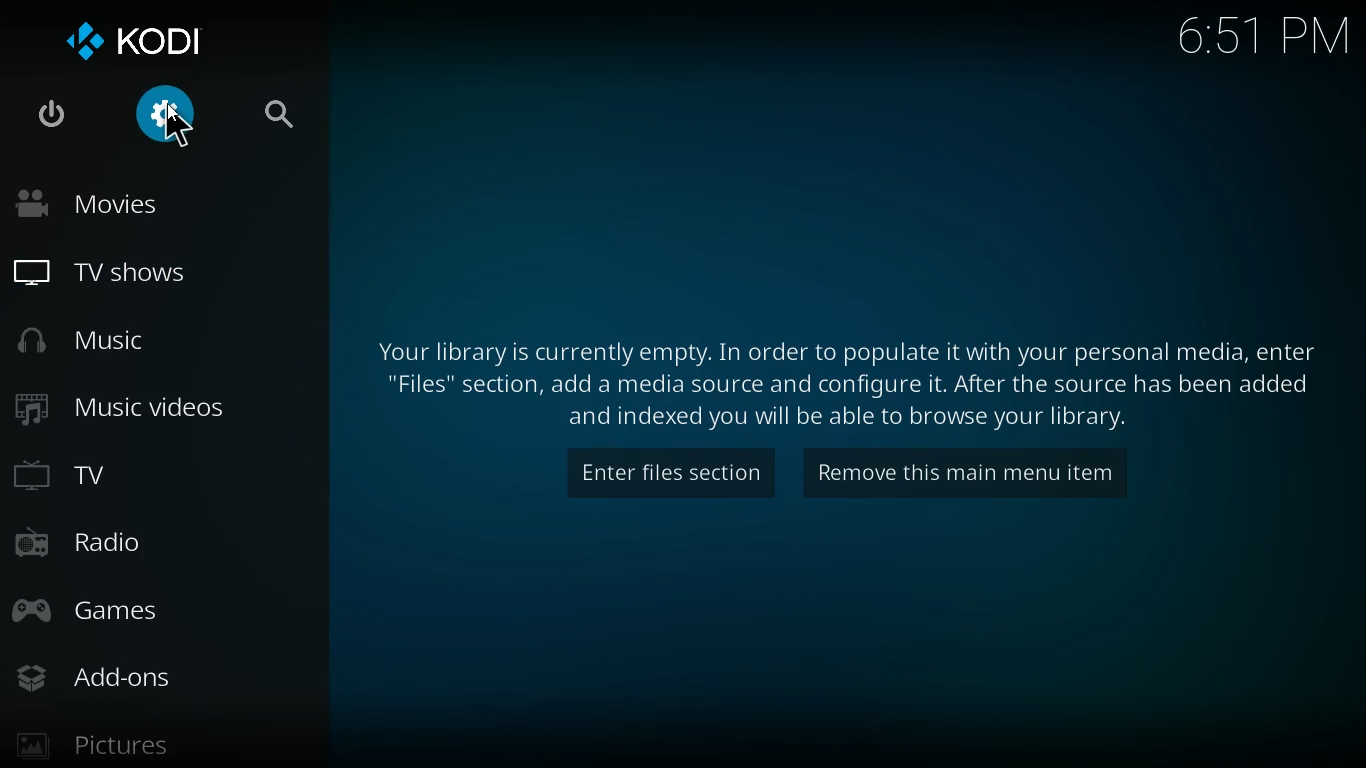 Image resolution: width=1366 pixels, height=768 pixels. What do you see at coordinates (52, 115) in the screenshot?
I see `power` at bounding box center [52, 115].